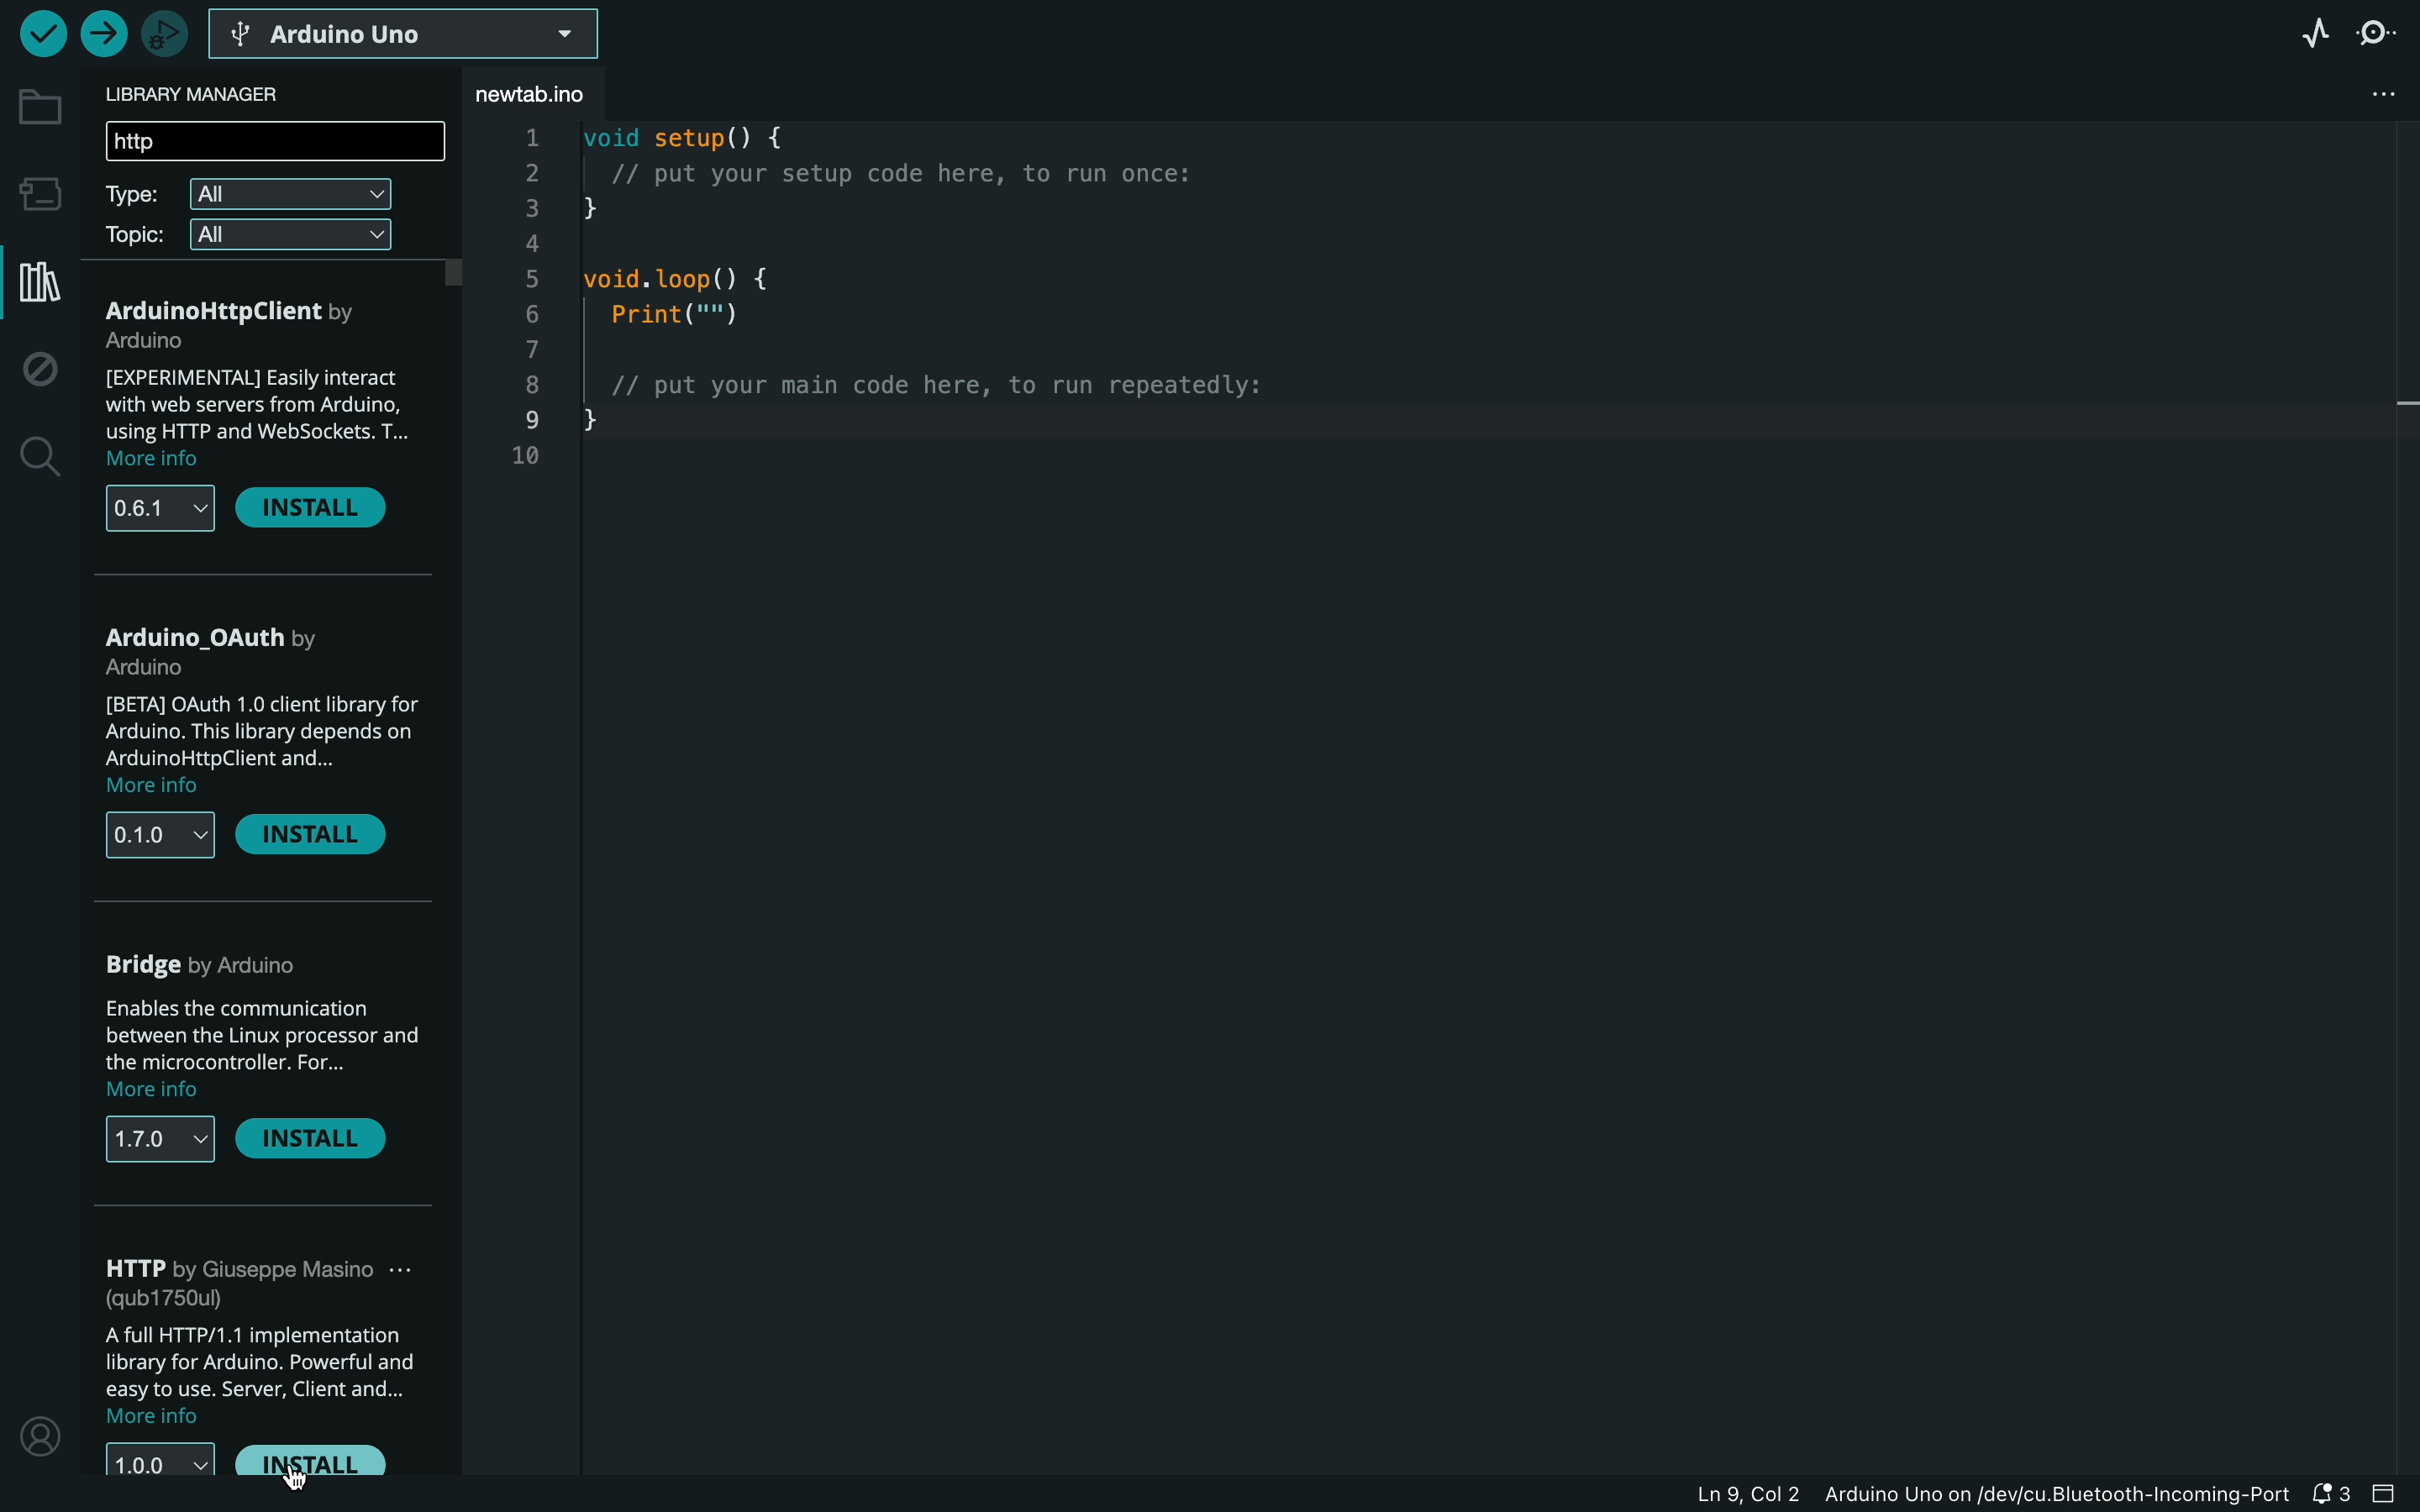 Image resolution: width=2420 pixels, height=1512 pixels. What do you see at coordinates (35, 283) in the screenshot?
I see `library manager` at bounding box center [35, 283].